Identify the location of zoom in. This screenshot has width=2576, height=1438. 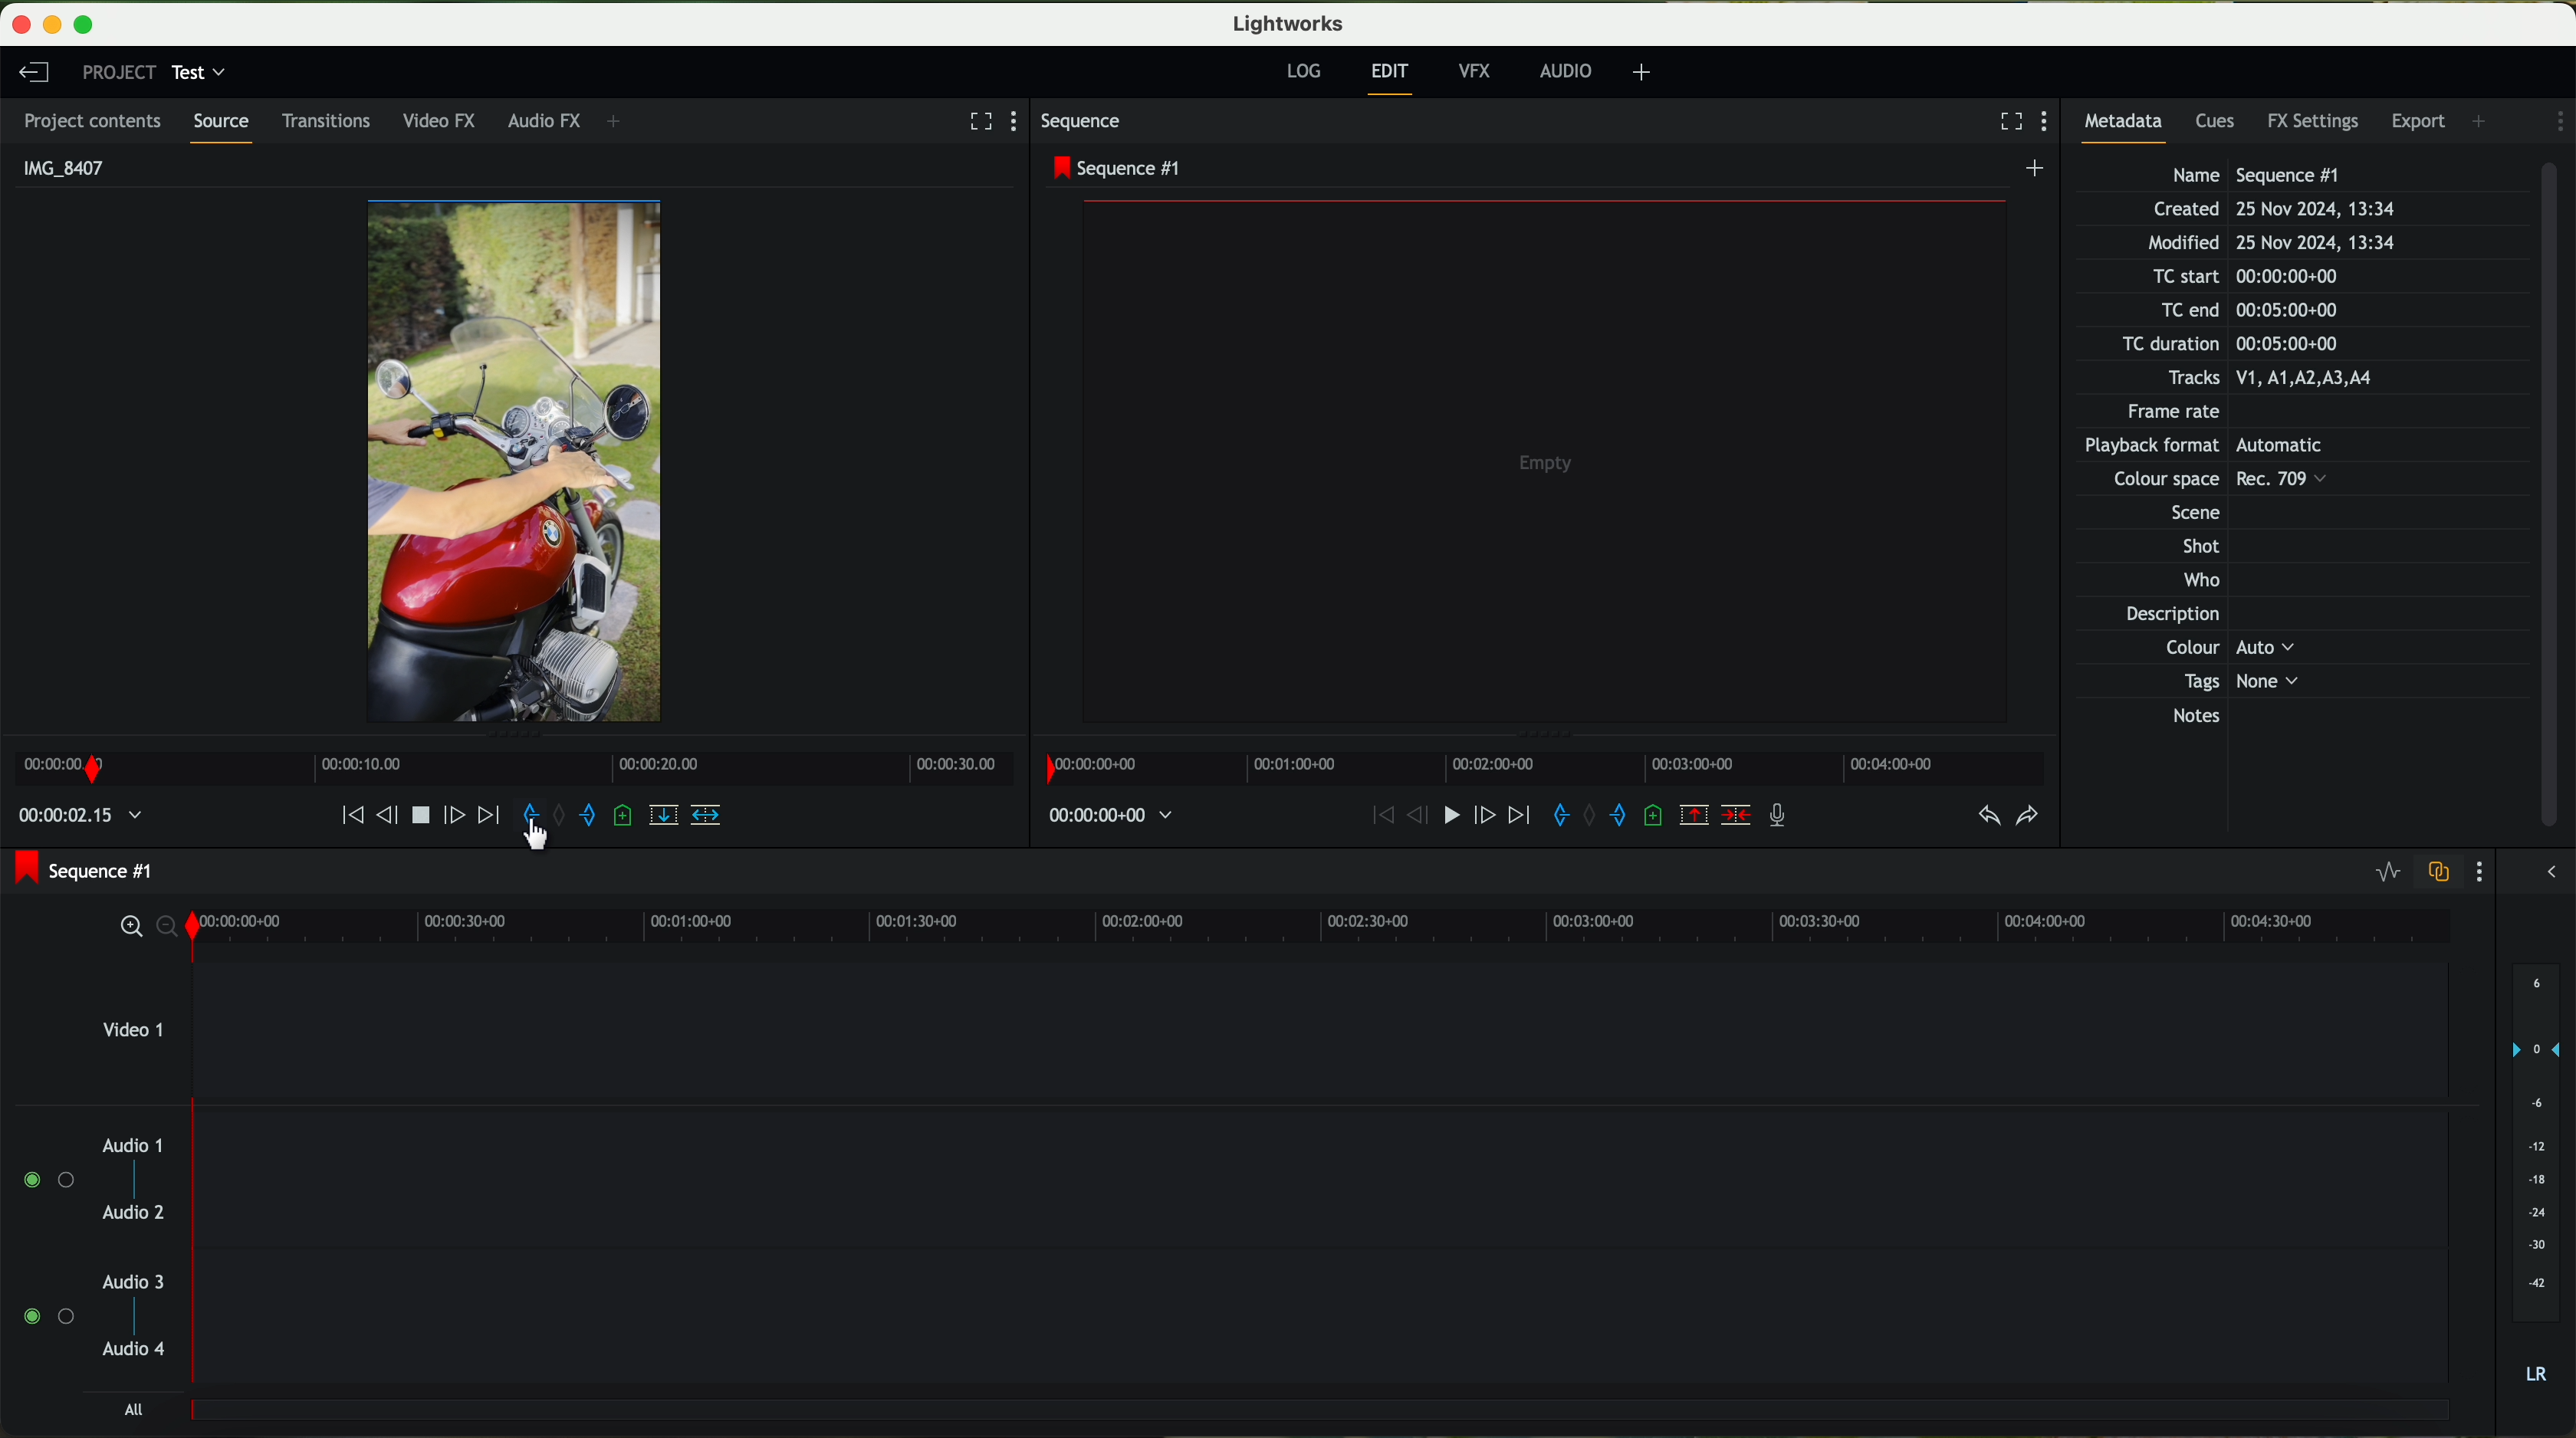
(122, 928).